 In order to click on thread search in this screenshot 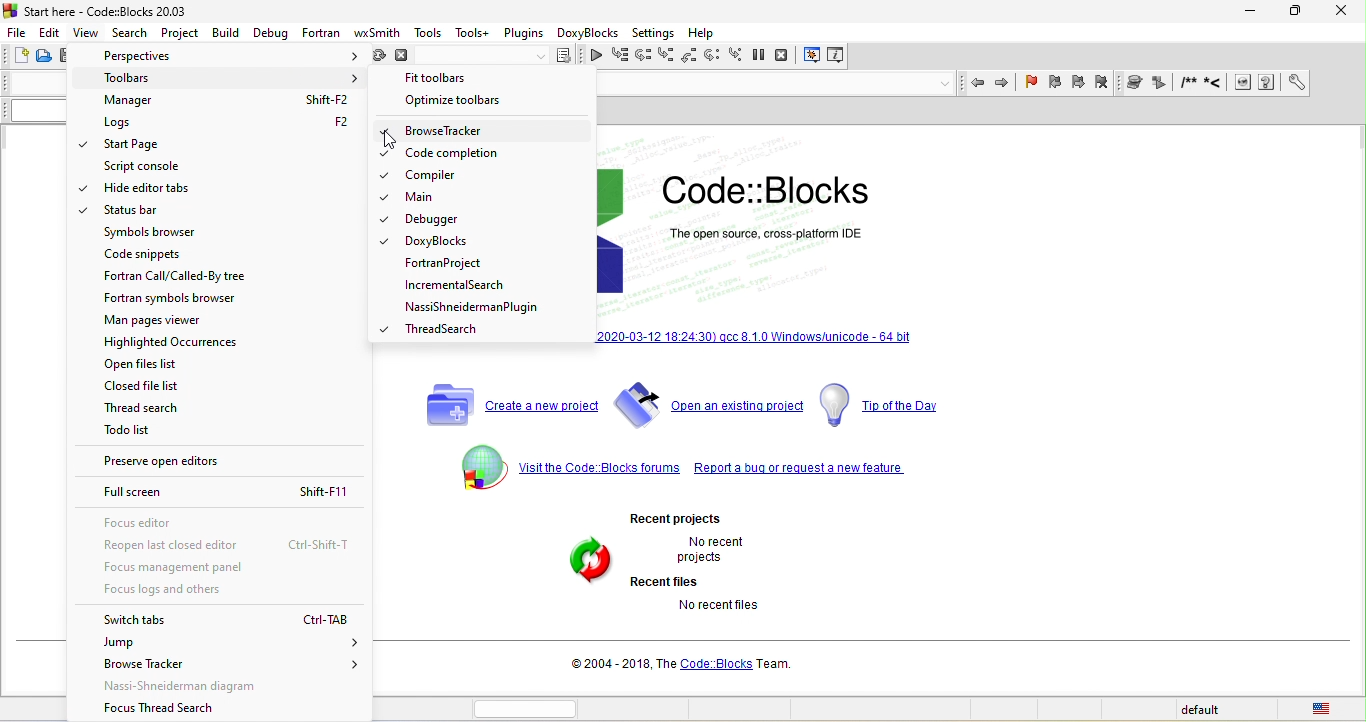, I will do `click(444, 330)`.